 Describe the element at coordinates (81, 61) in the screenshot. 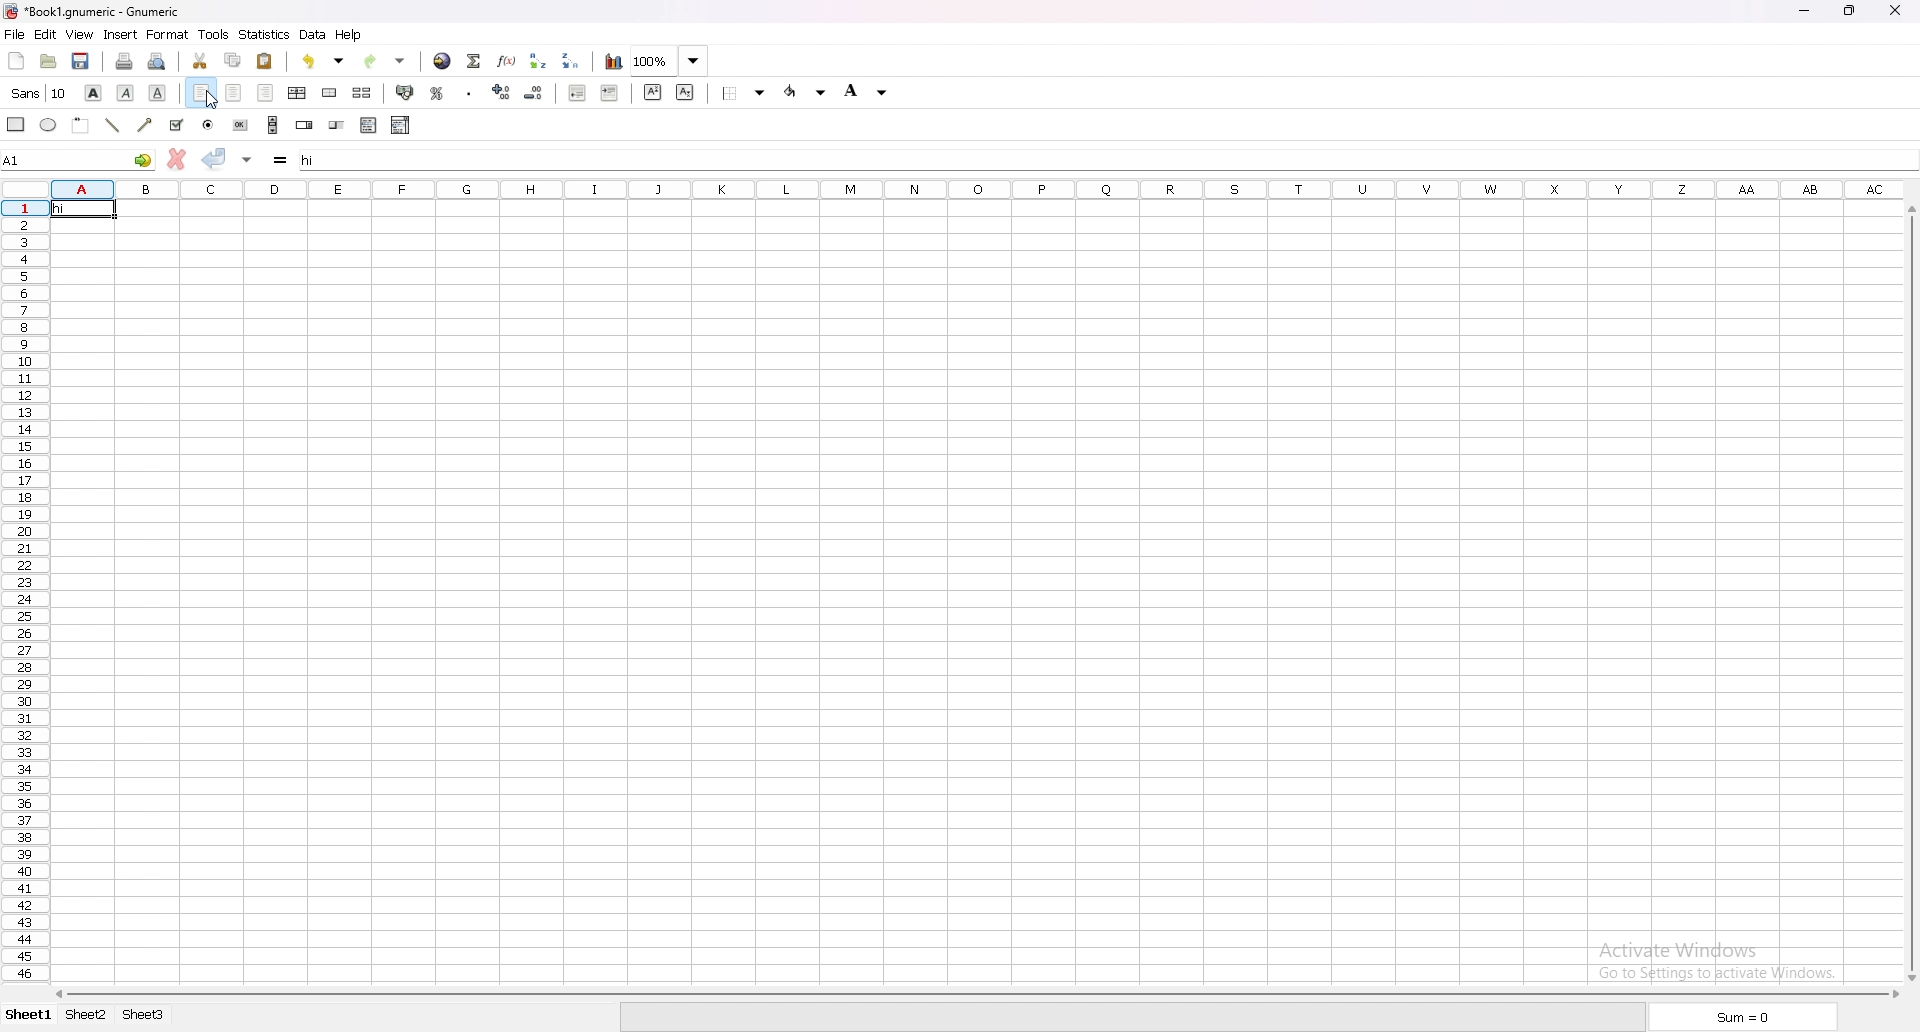

I see `save` at that location.